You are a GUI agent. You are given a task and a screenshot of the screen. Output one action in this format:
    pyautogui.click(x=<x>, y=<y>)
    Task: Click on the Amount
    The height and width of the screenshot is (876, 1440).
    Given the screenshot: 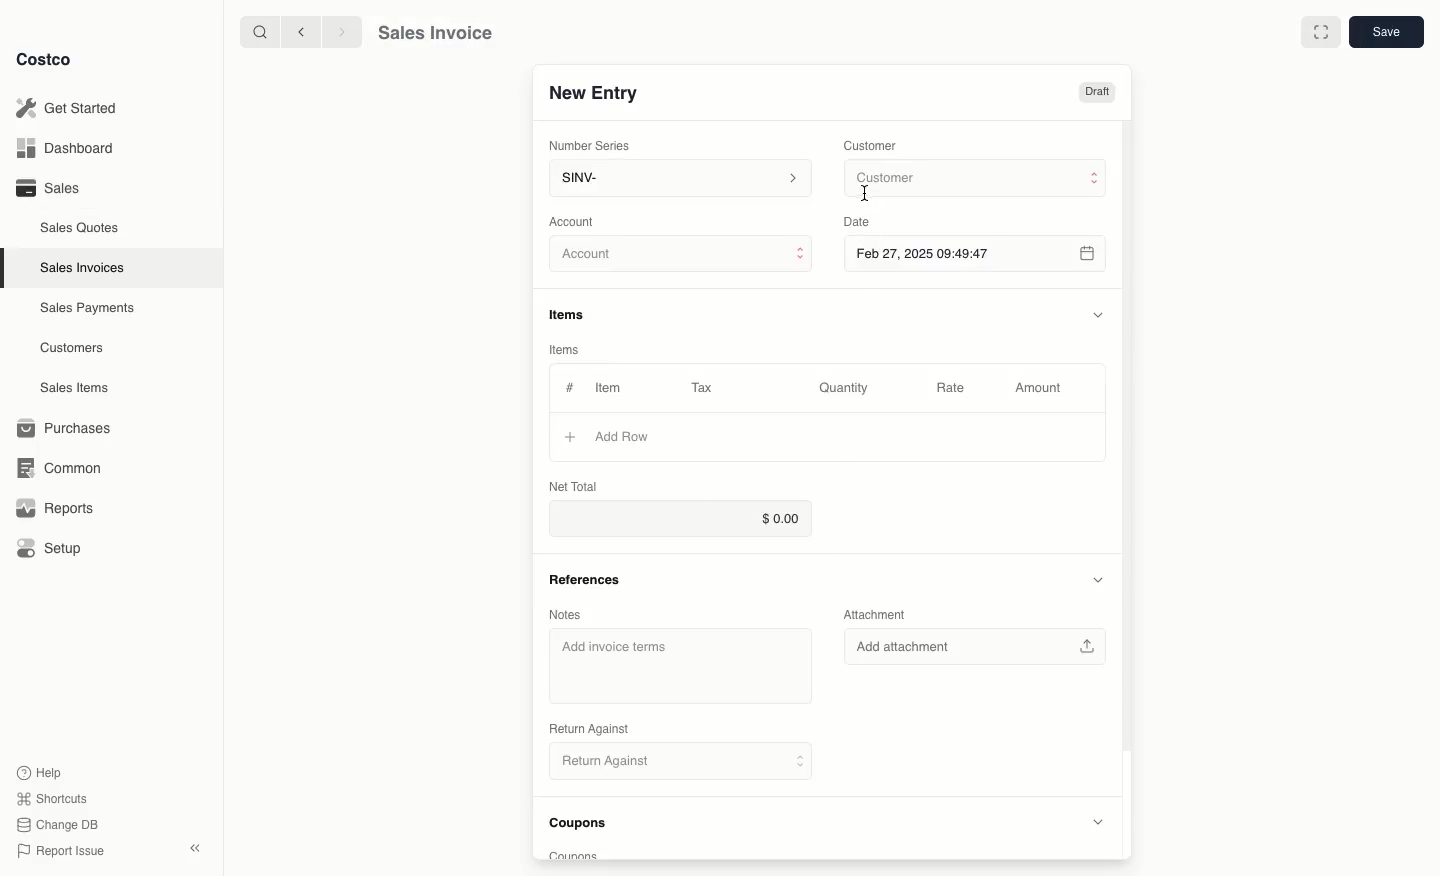 What is the action you would take?
    pyautogui.click(x=1036, y=389)
    